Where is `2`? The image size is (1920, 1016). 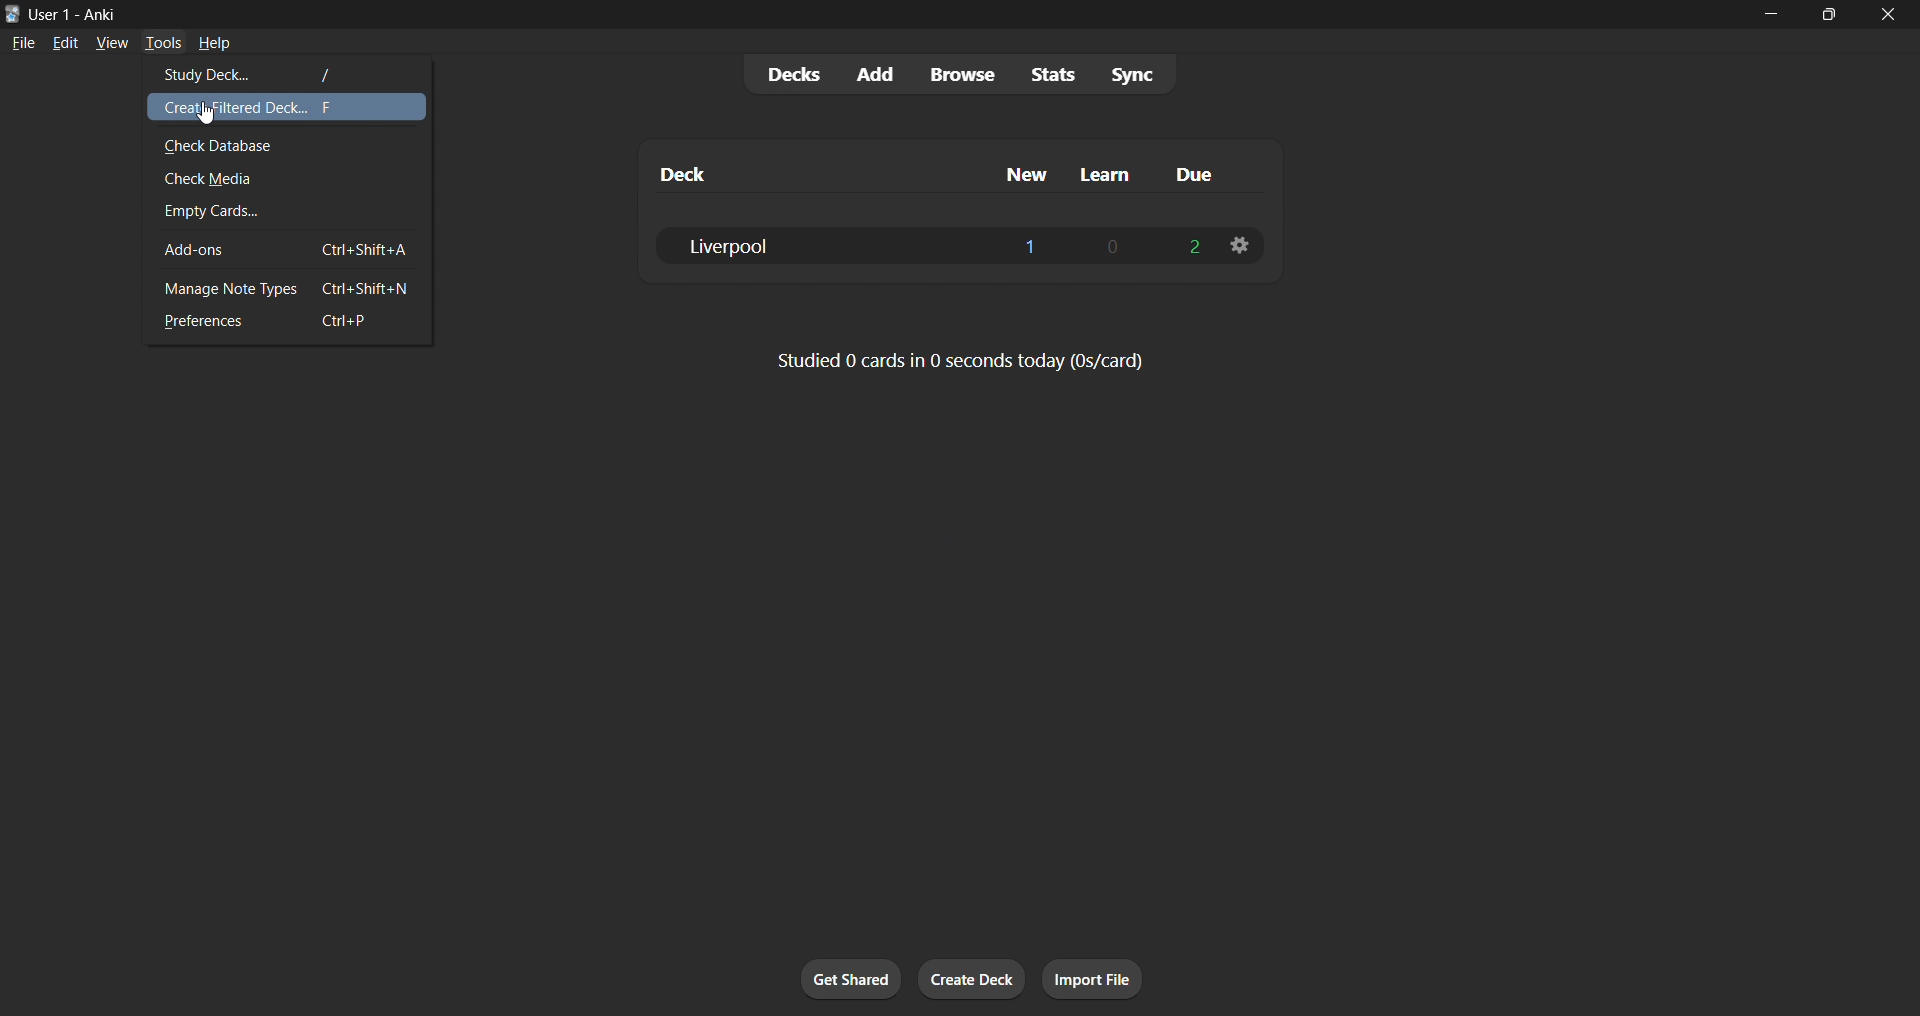
2 is located at coordinates (1188, 247).